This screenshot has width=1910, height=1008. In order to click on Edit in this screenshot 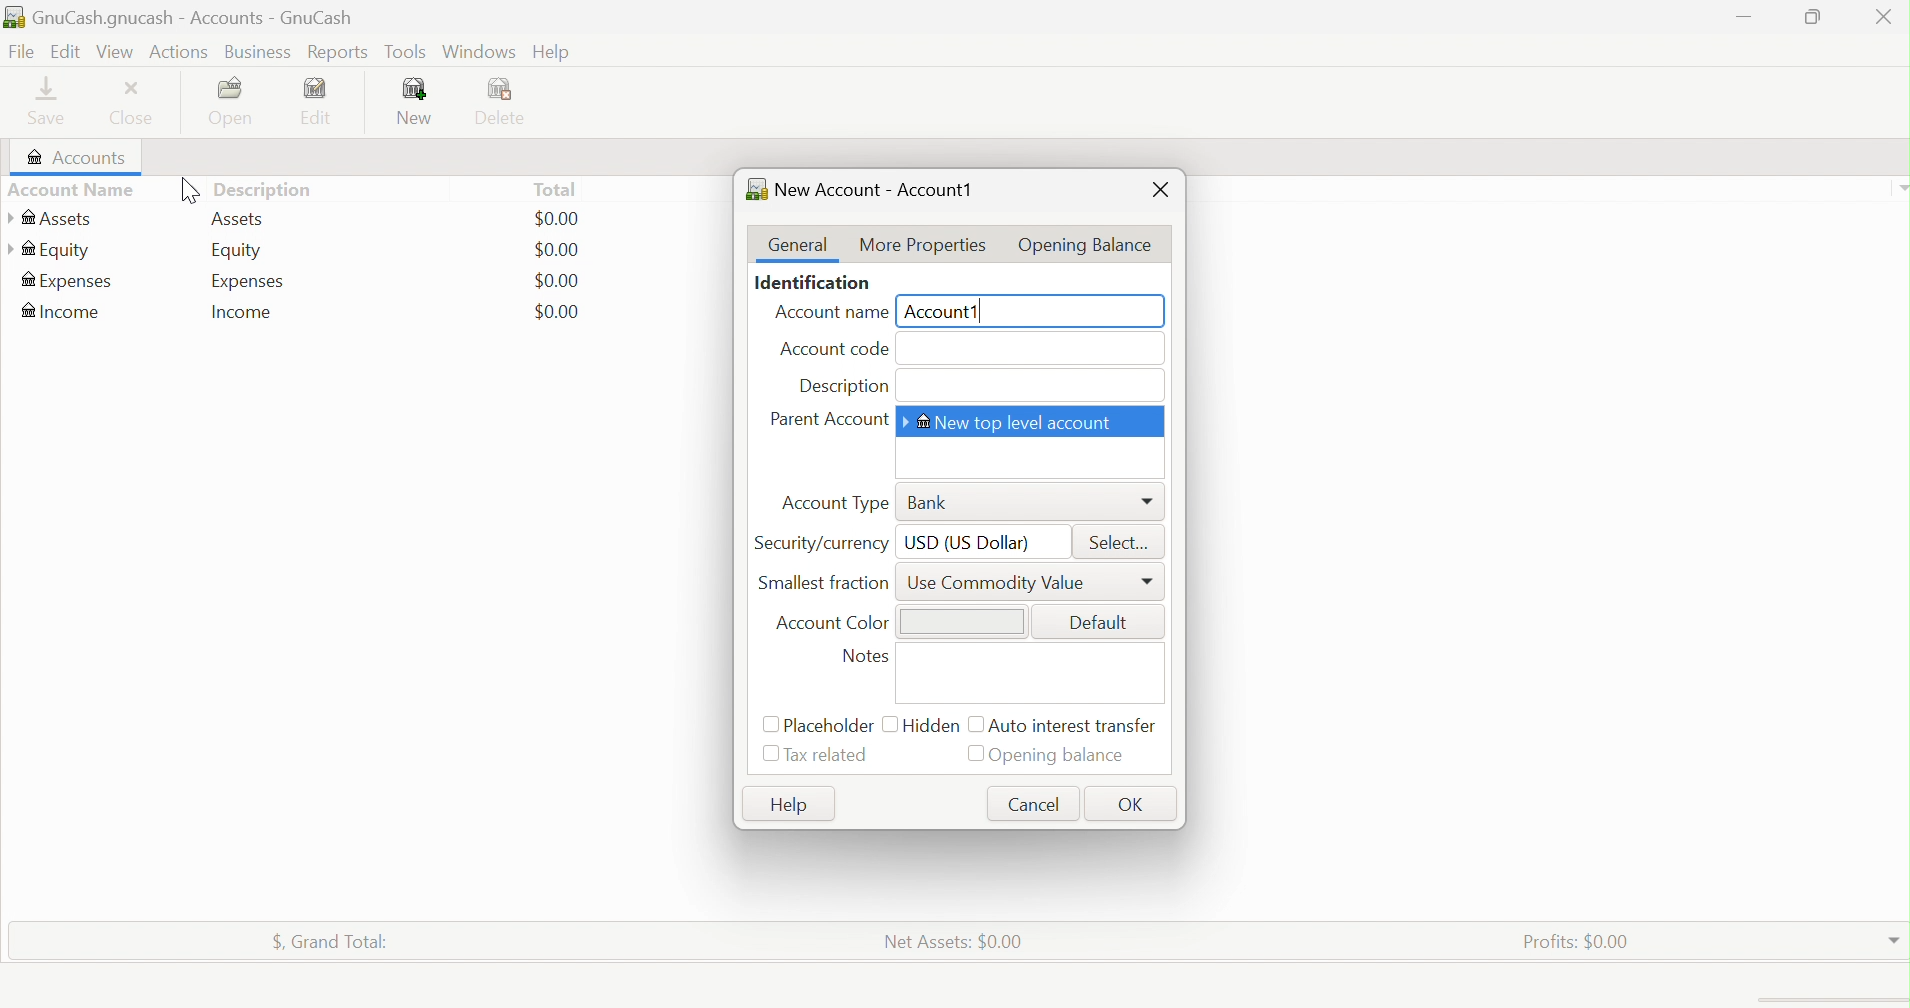, I will do `click(63, 50)`.